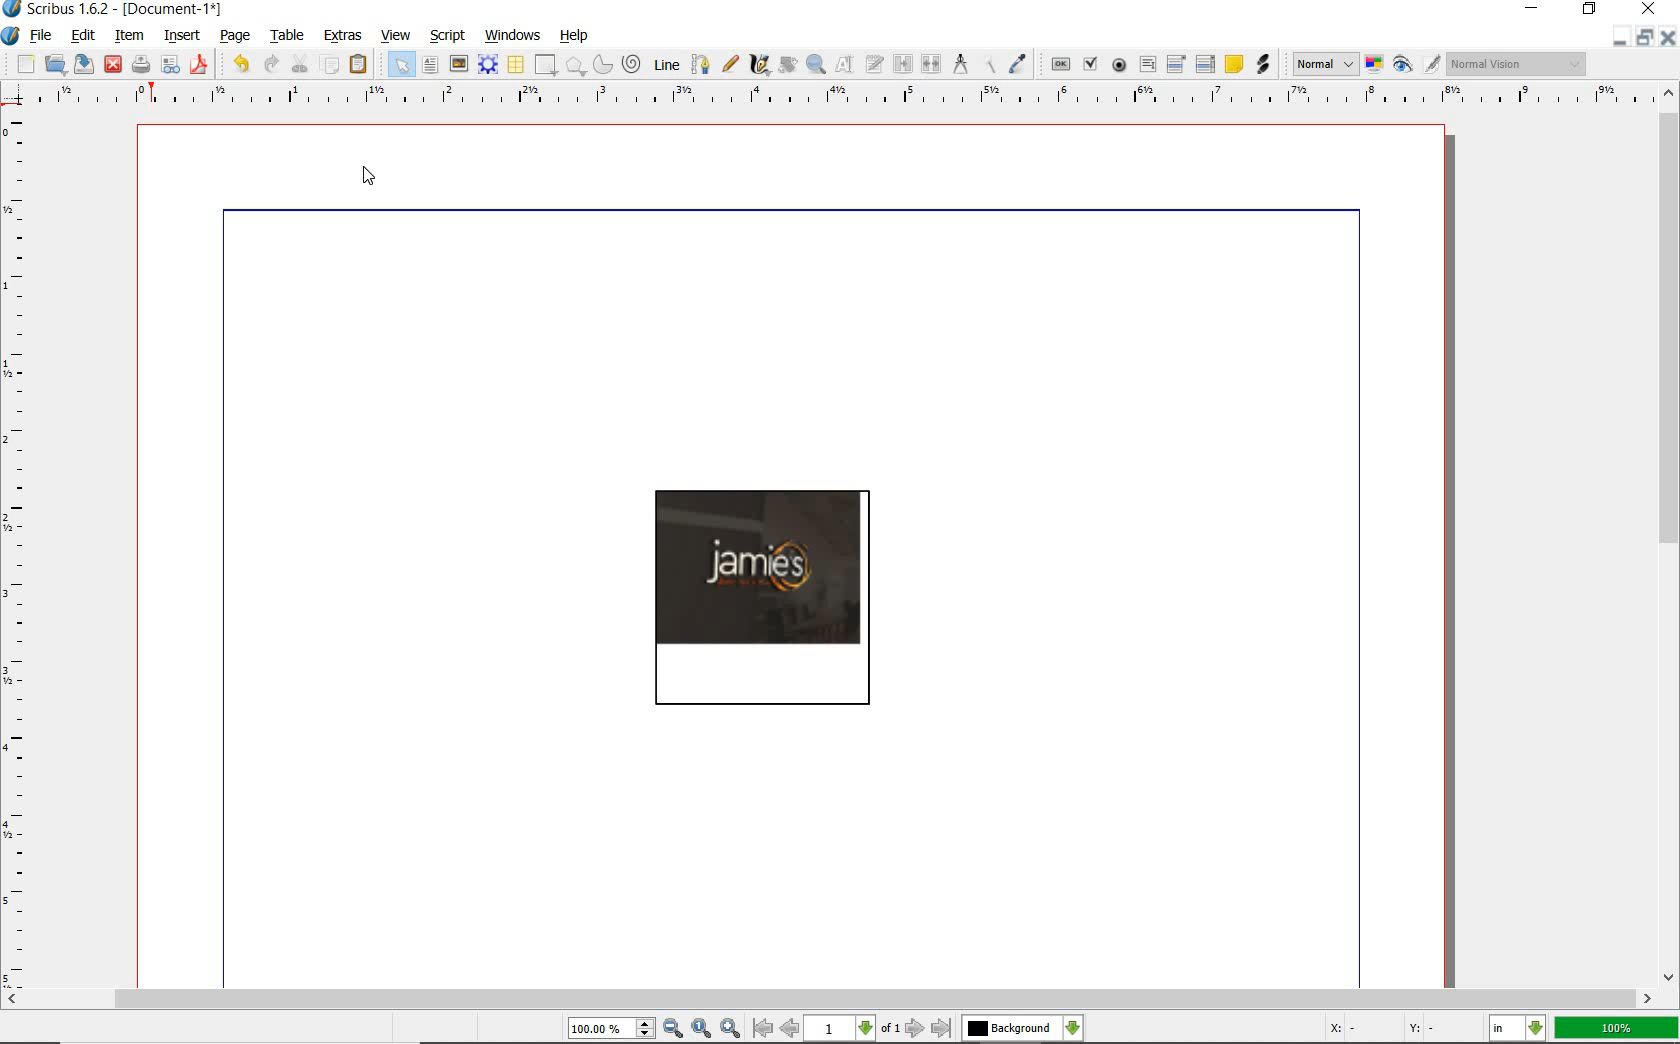  I want to click on table, so click(289, 37).